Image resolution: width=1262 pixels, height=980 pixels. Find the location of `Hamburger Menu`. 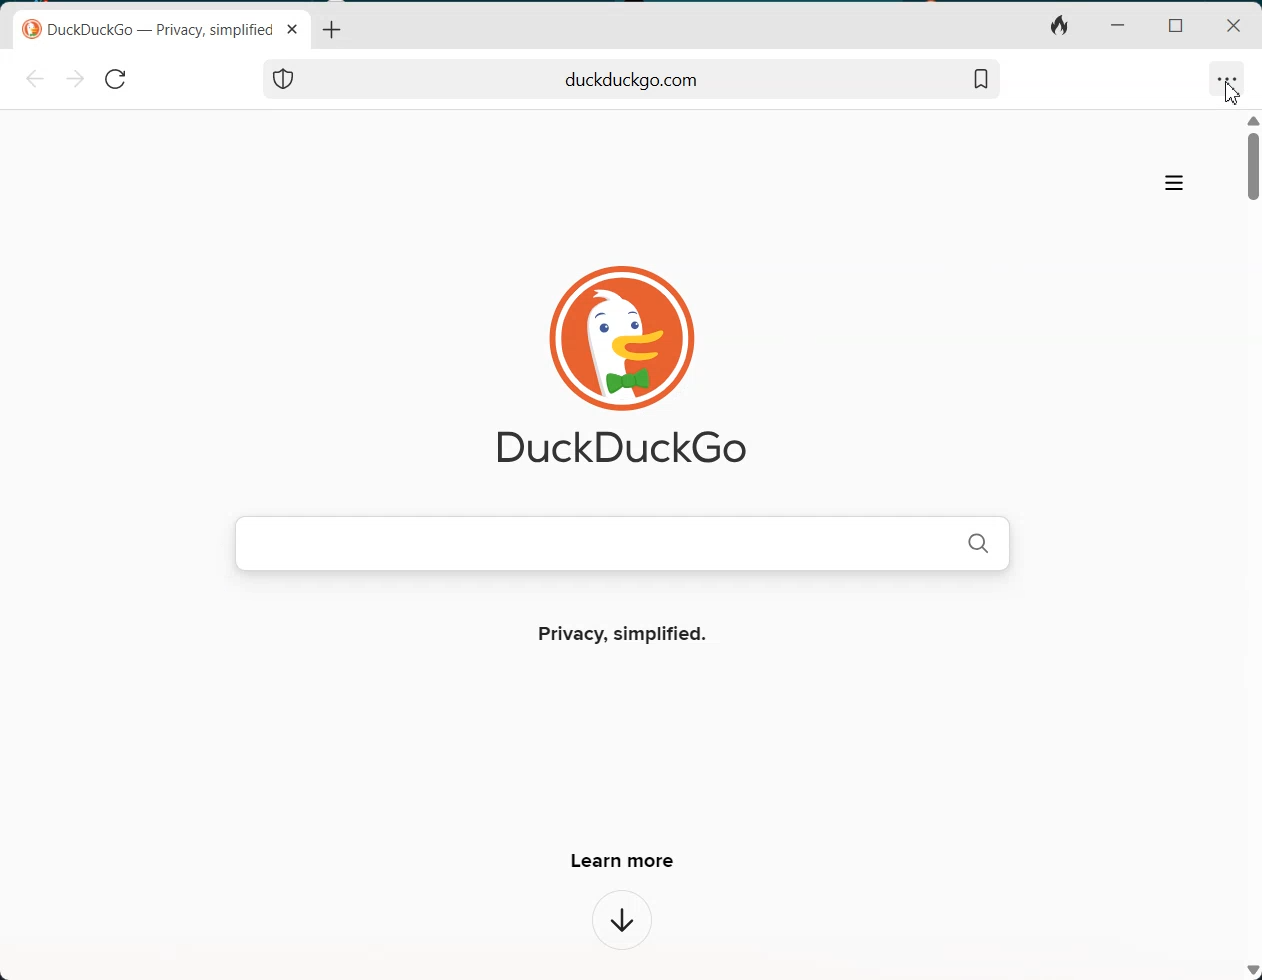

Hamburger Menu is located at coordinates (1174, 183).